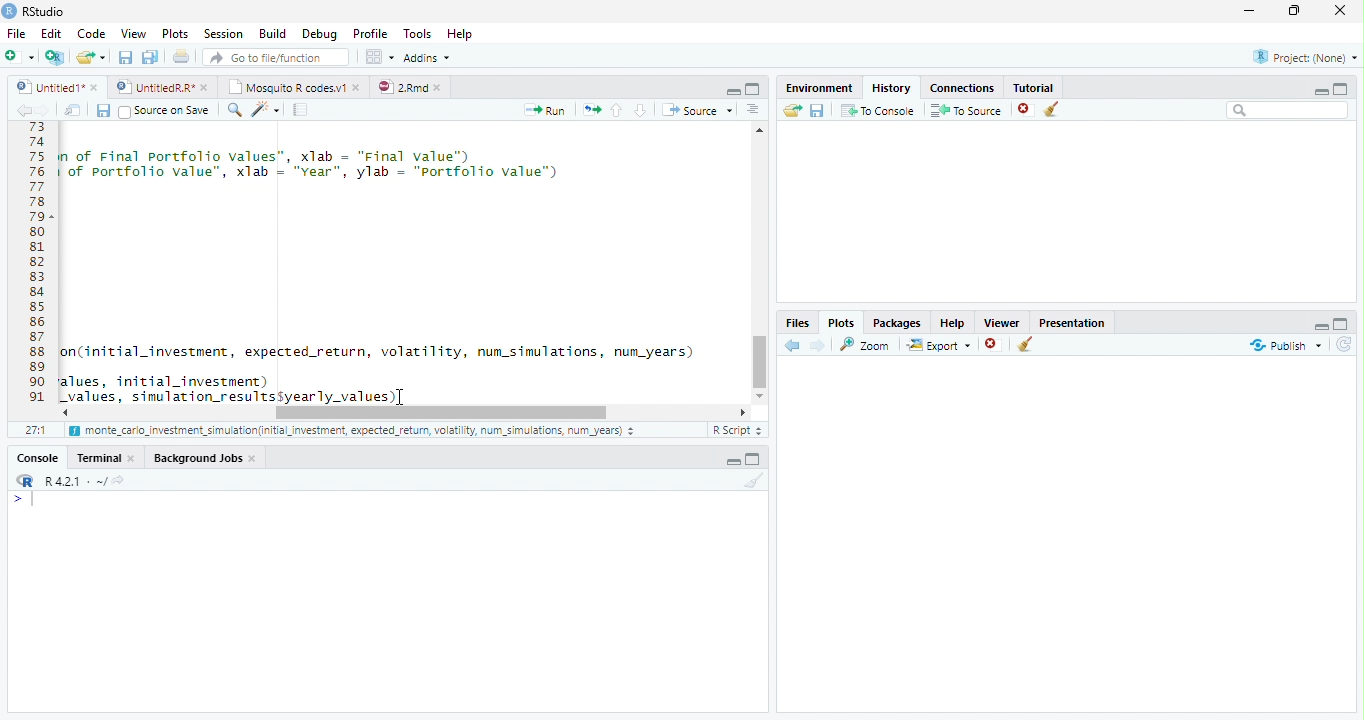 The width and height of the screenshot is (1364, 720). Describe the element at coordinates (222, 33) in the screenshot. I see `Session` at that location.